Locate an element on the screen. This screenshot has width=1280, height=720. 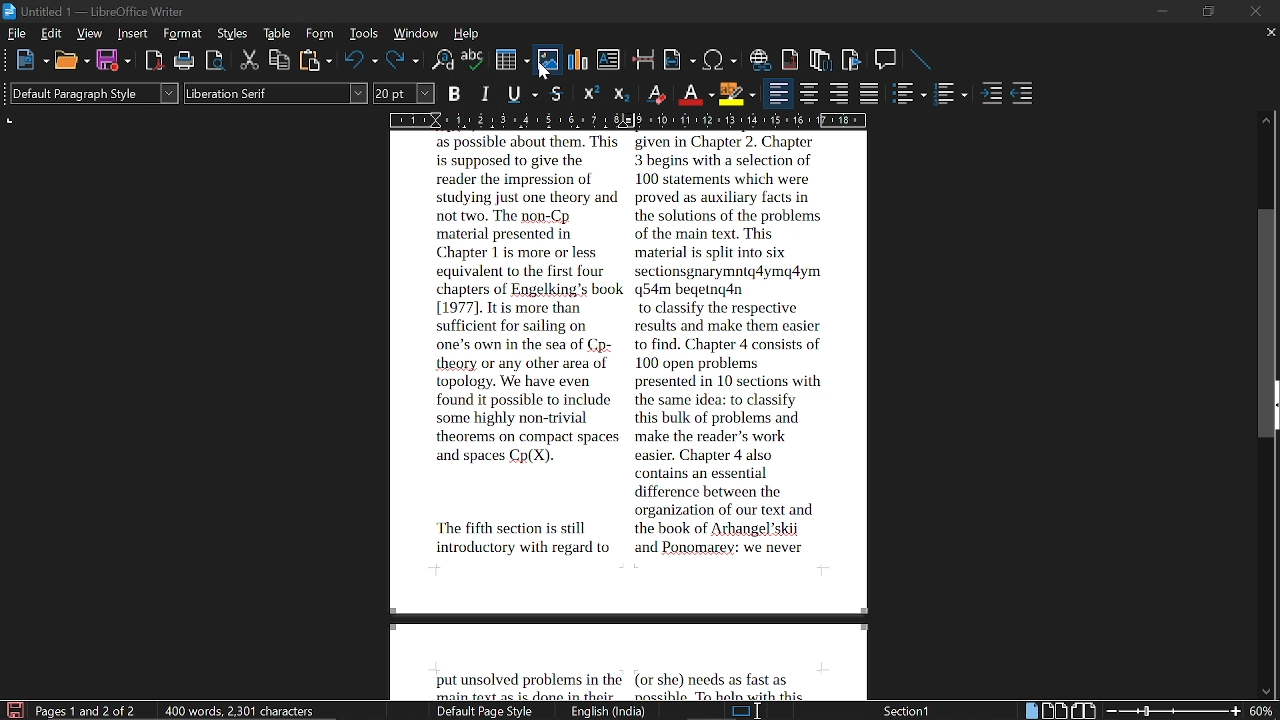
Liberation Serif is located at coordinates (276, 92).